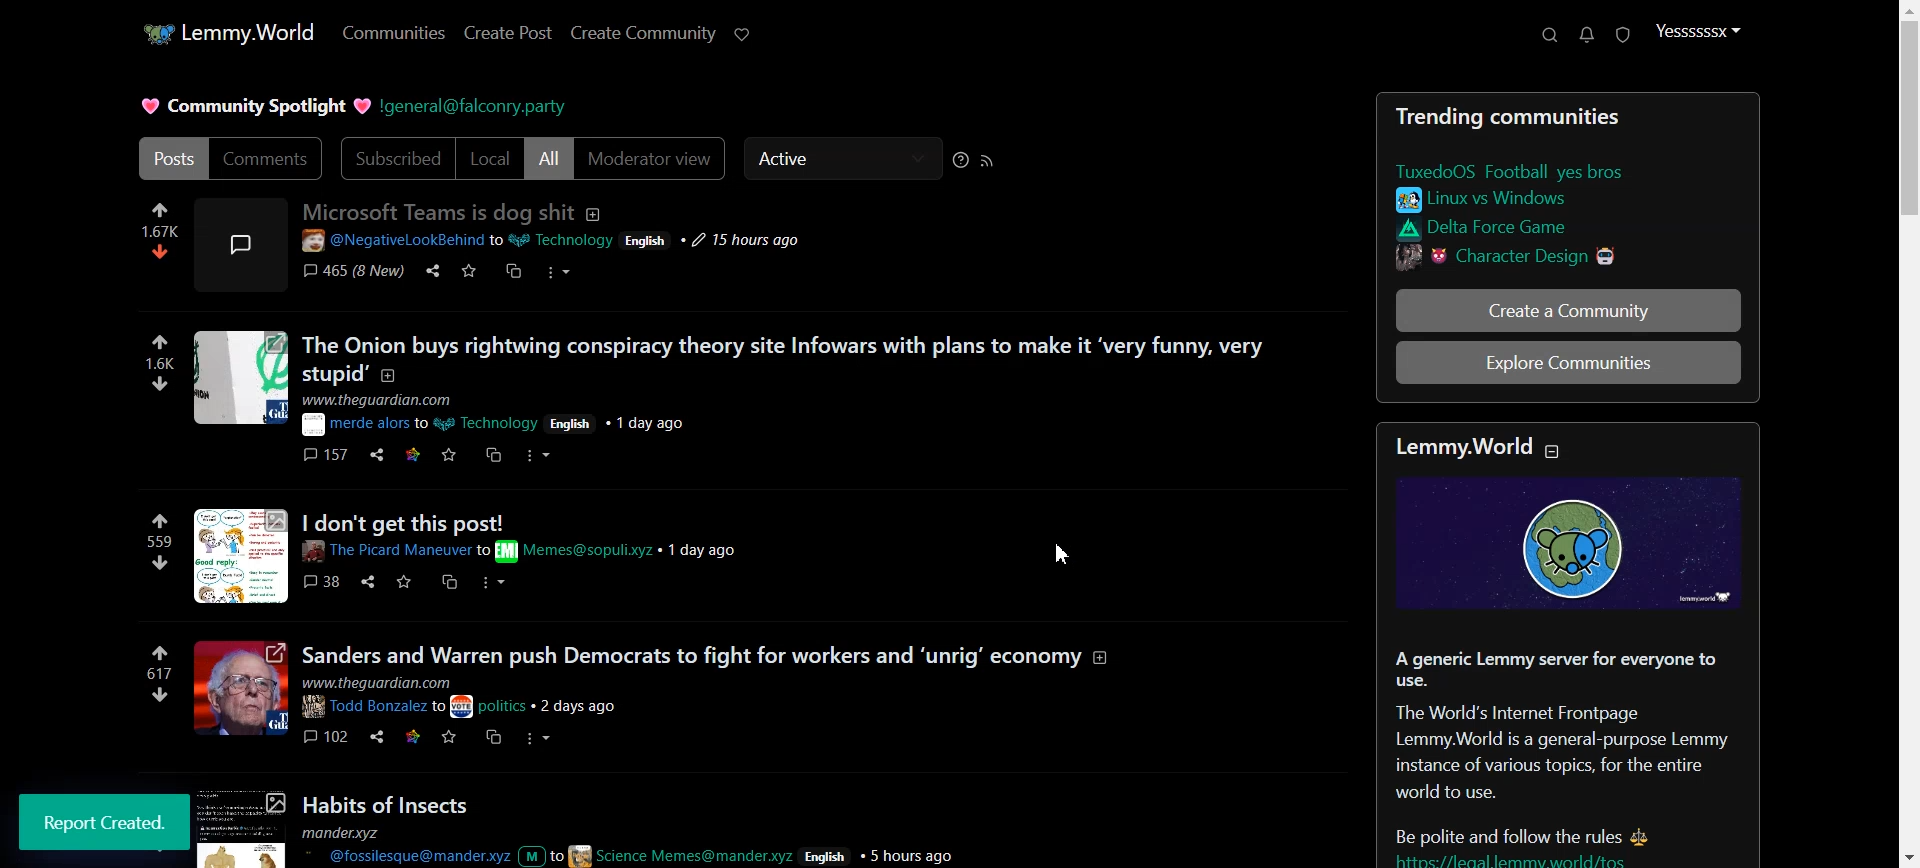 This screenshot has height=868, width=1920. I want to click on dislike, so click(161, 562).